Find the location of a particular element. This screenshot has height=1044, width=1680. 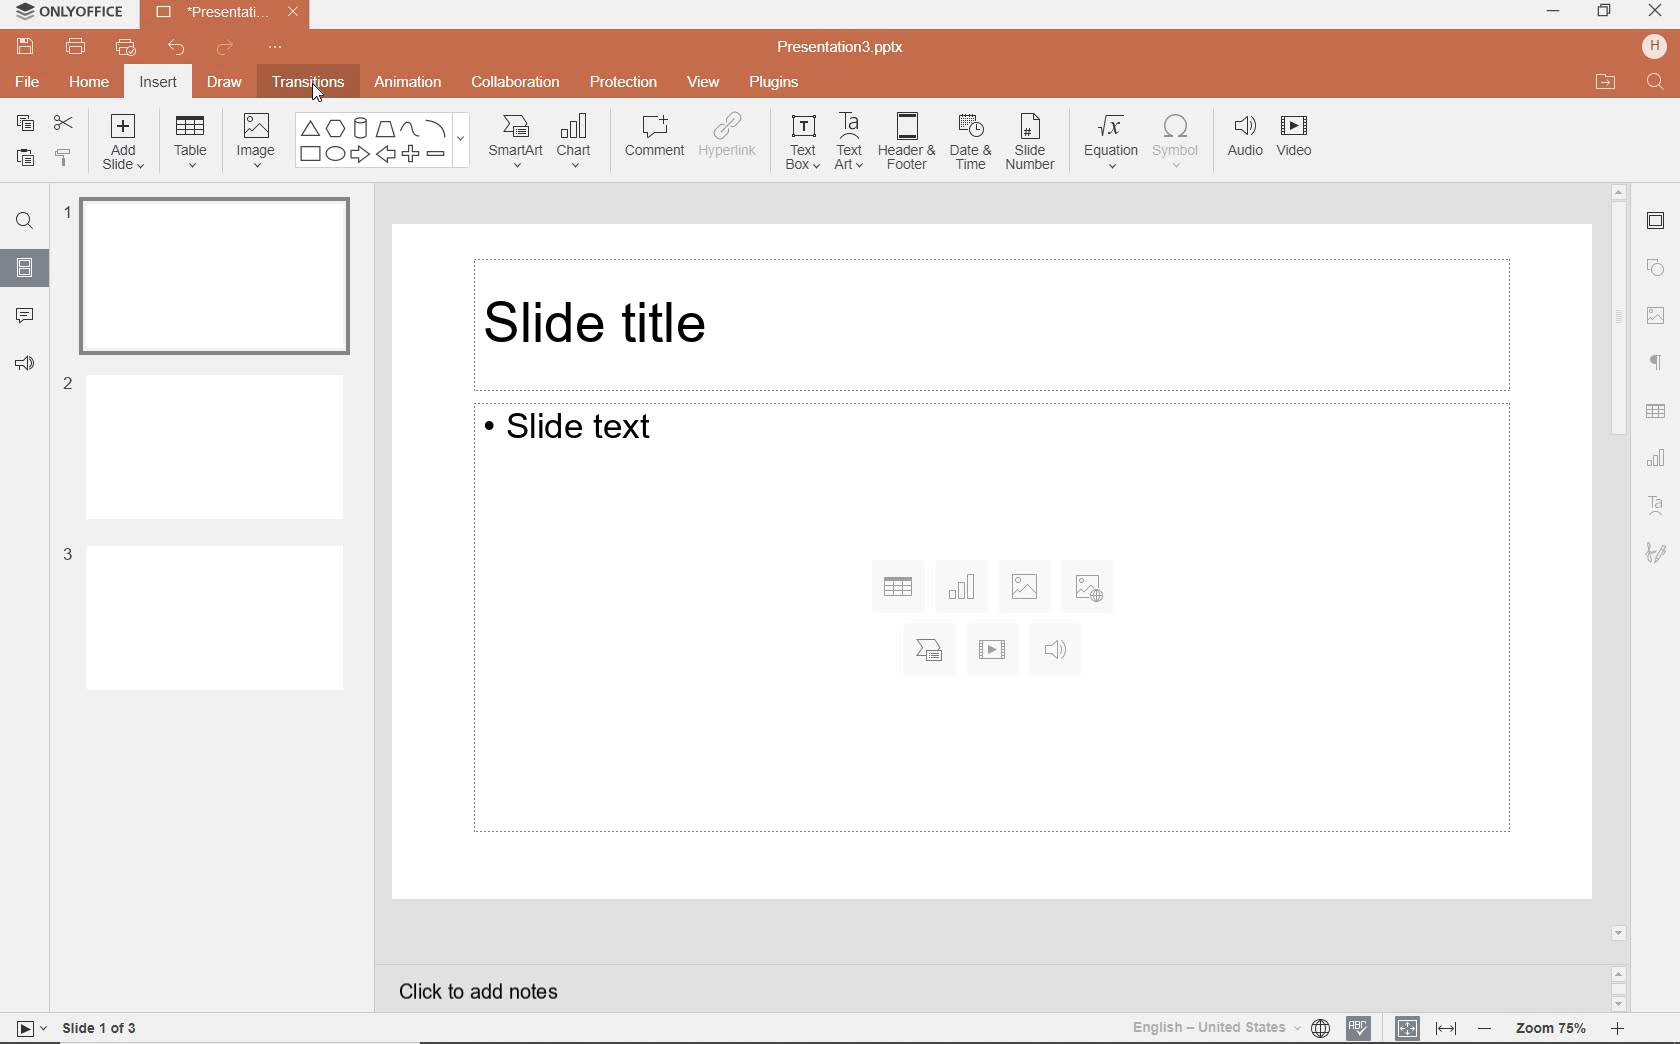

Slide title is located at coordinates (994, 318).